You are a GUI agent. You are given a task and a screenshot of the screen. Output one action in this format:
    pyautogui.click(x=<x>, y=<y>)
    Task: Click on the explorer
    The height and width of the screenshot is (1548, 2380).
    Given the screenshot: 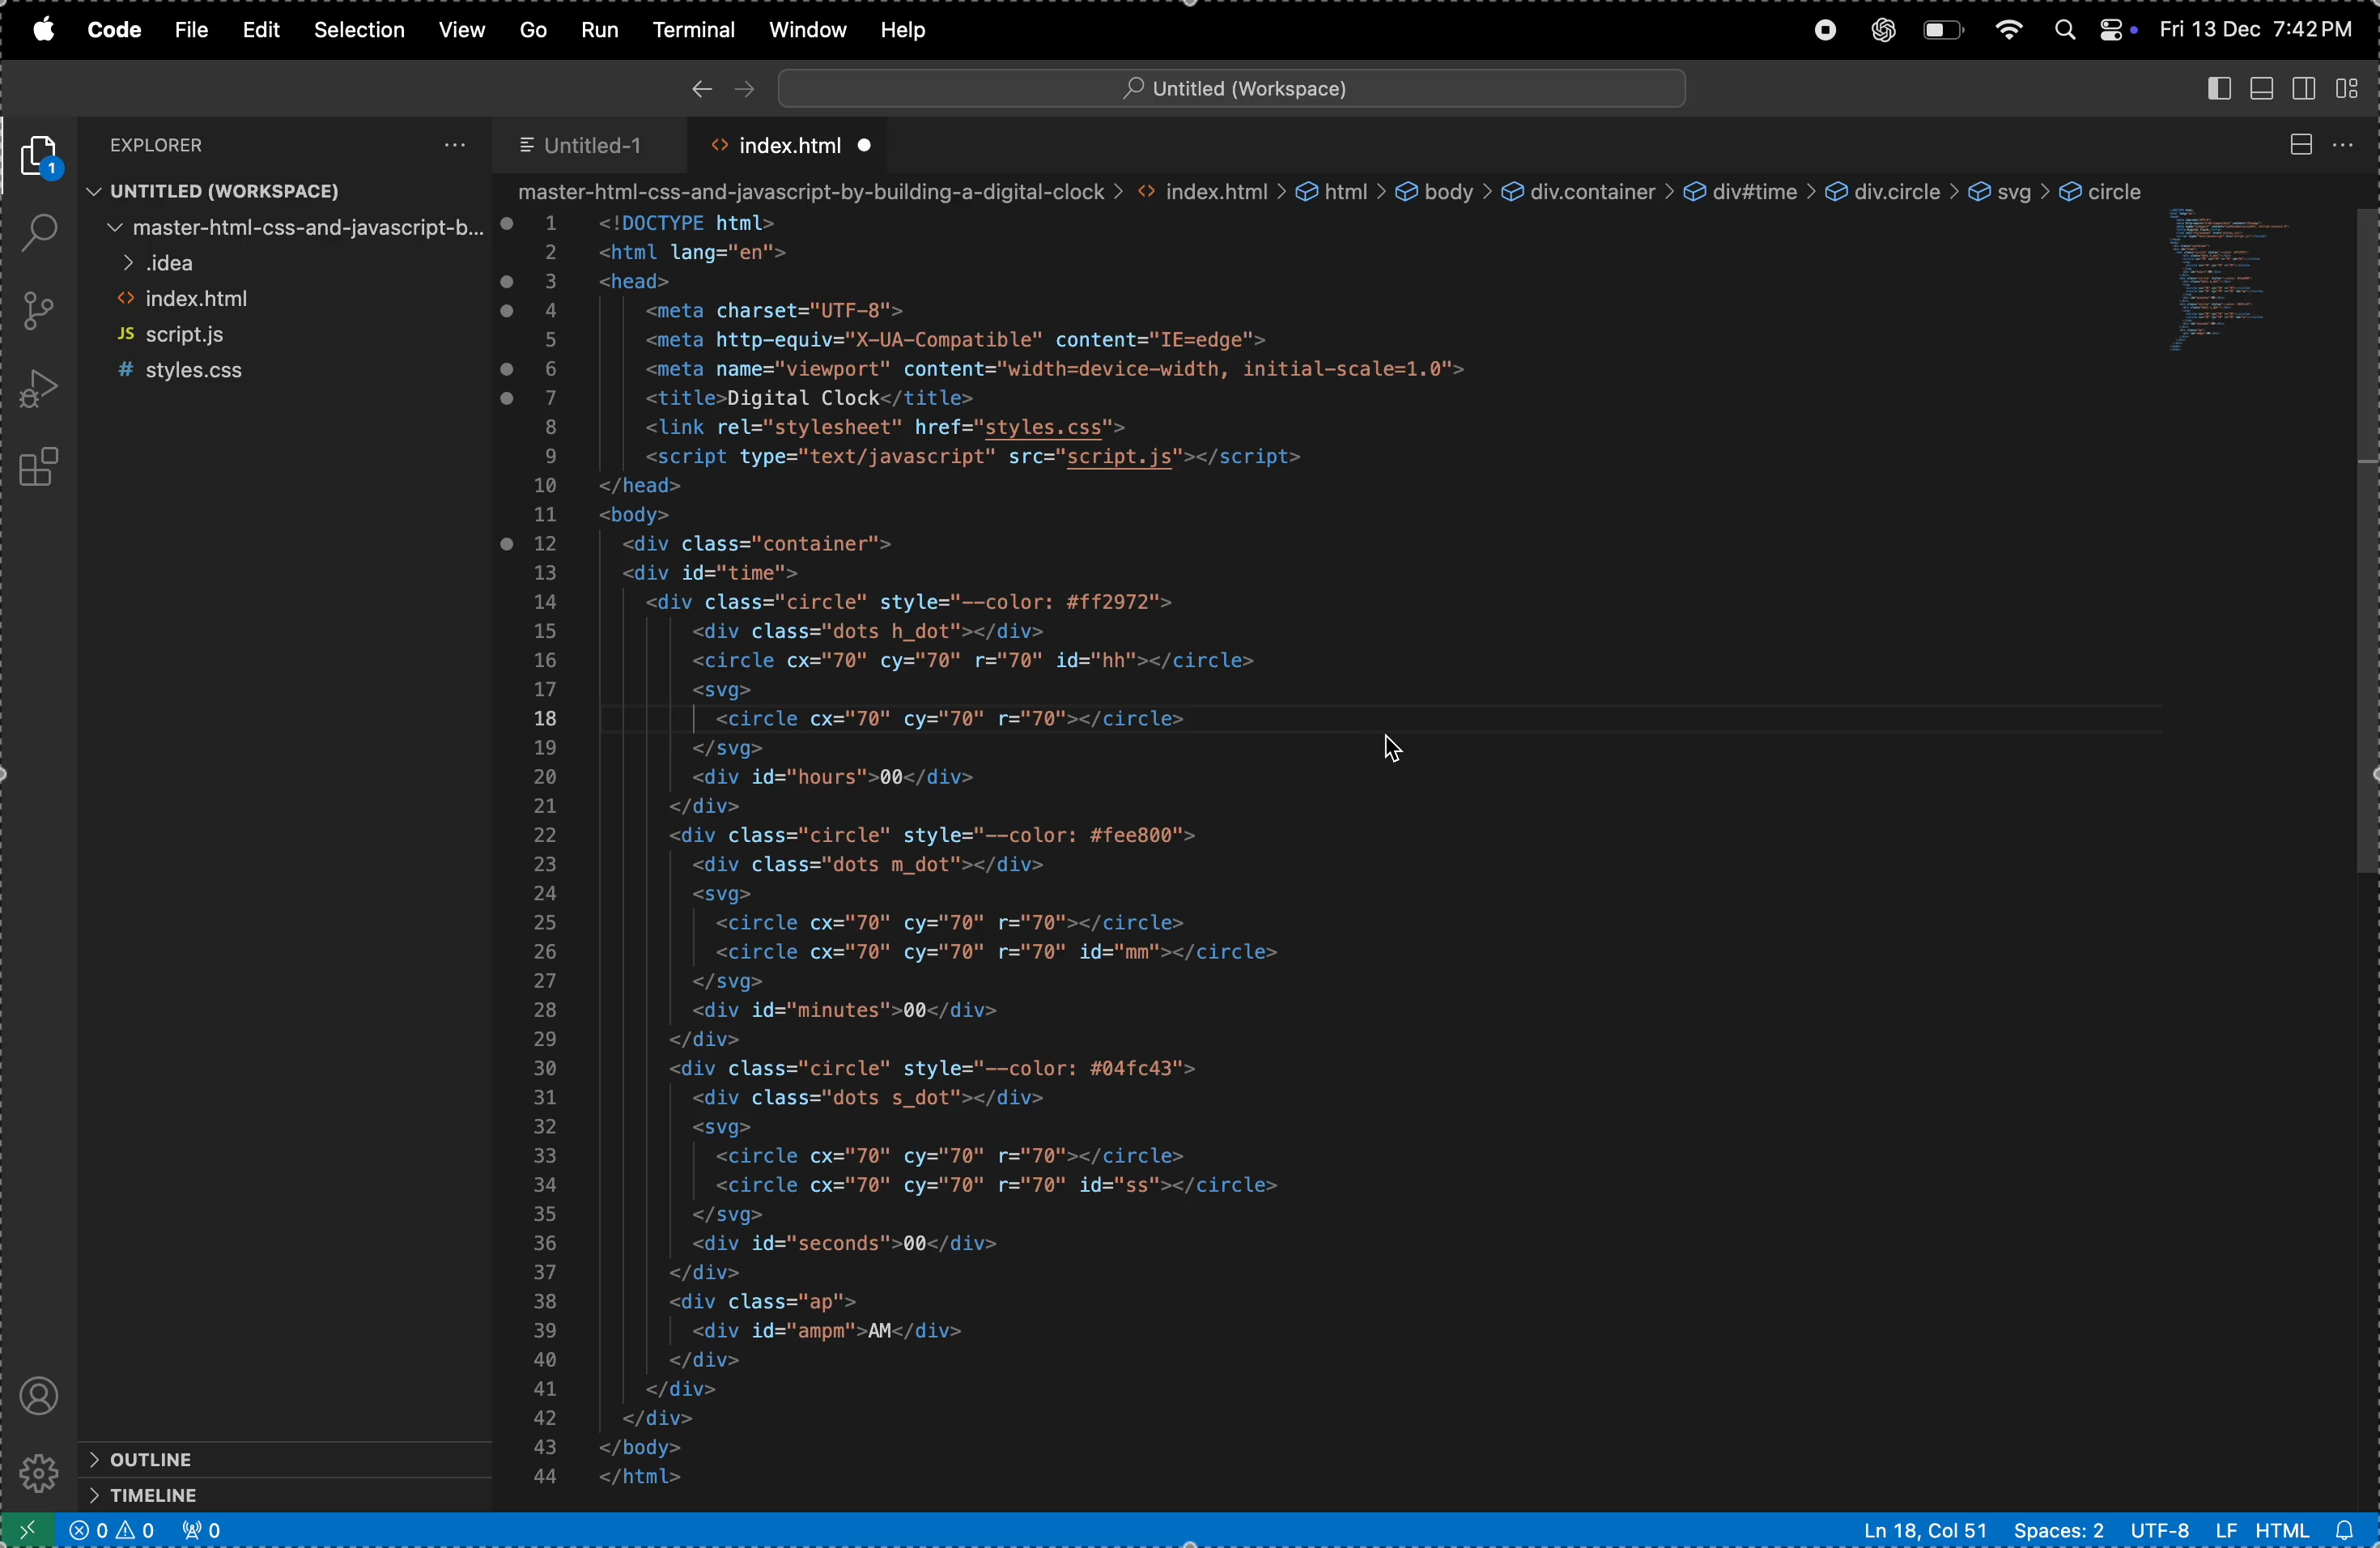 What is the action you would take?
    pyautogui.click(x=44, y=157)
    